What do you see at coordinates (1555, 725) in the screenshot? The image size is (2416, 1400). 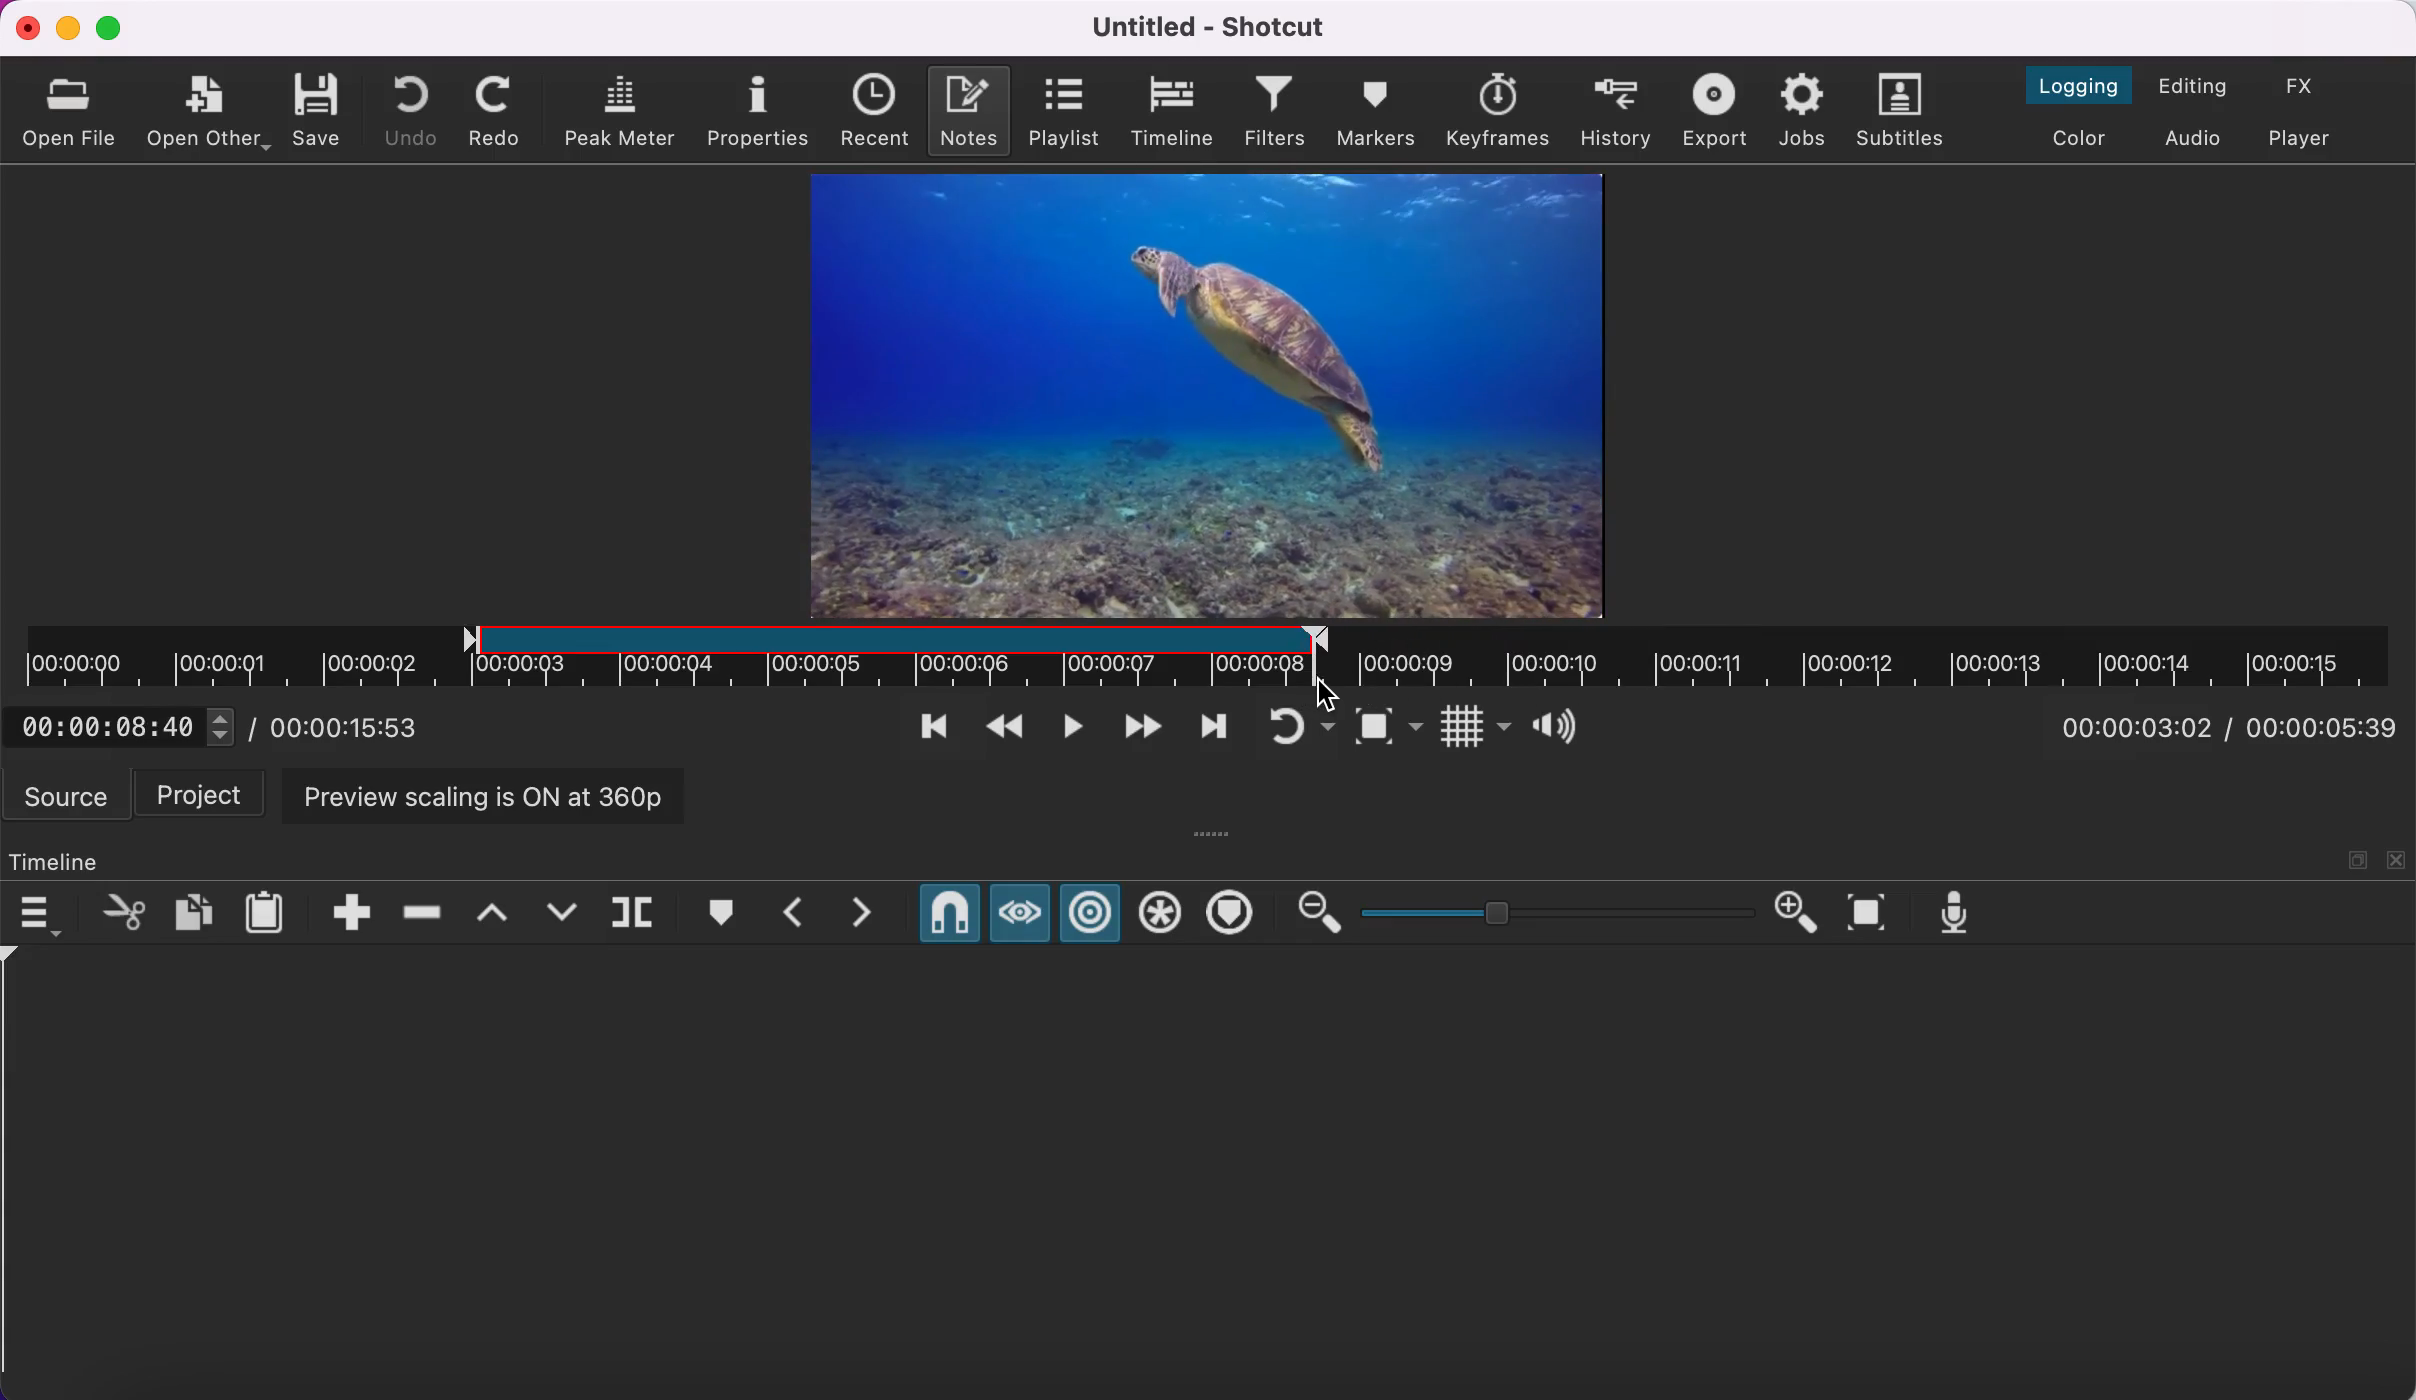 I see `` at bounding box center [1555, 725].